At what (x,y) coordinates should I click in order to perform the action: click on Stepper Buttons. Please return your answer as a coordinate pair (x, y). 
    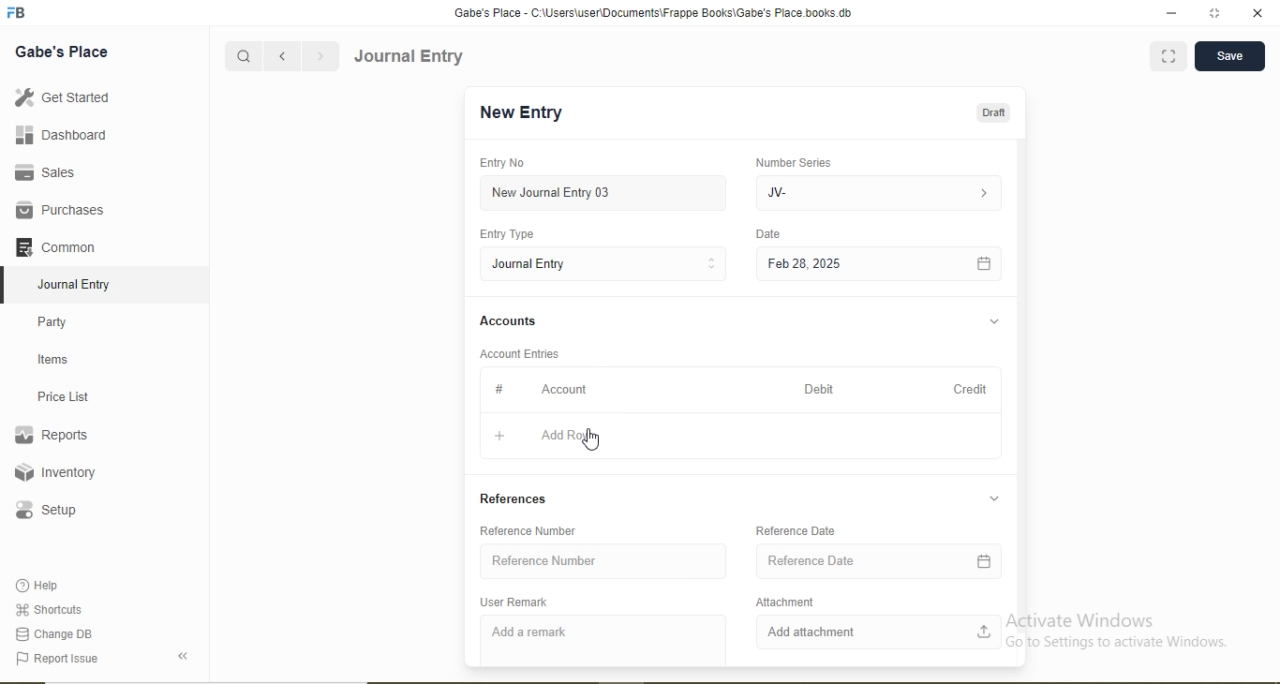
    Looking at the image, I should click on (712, 264).